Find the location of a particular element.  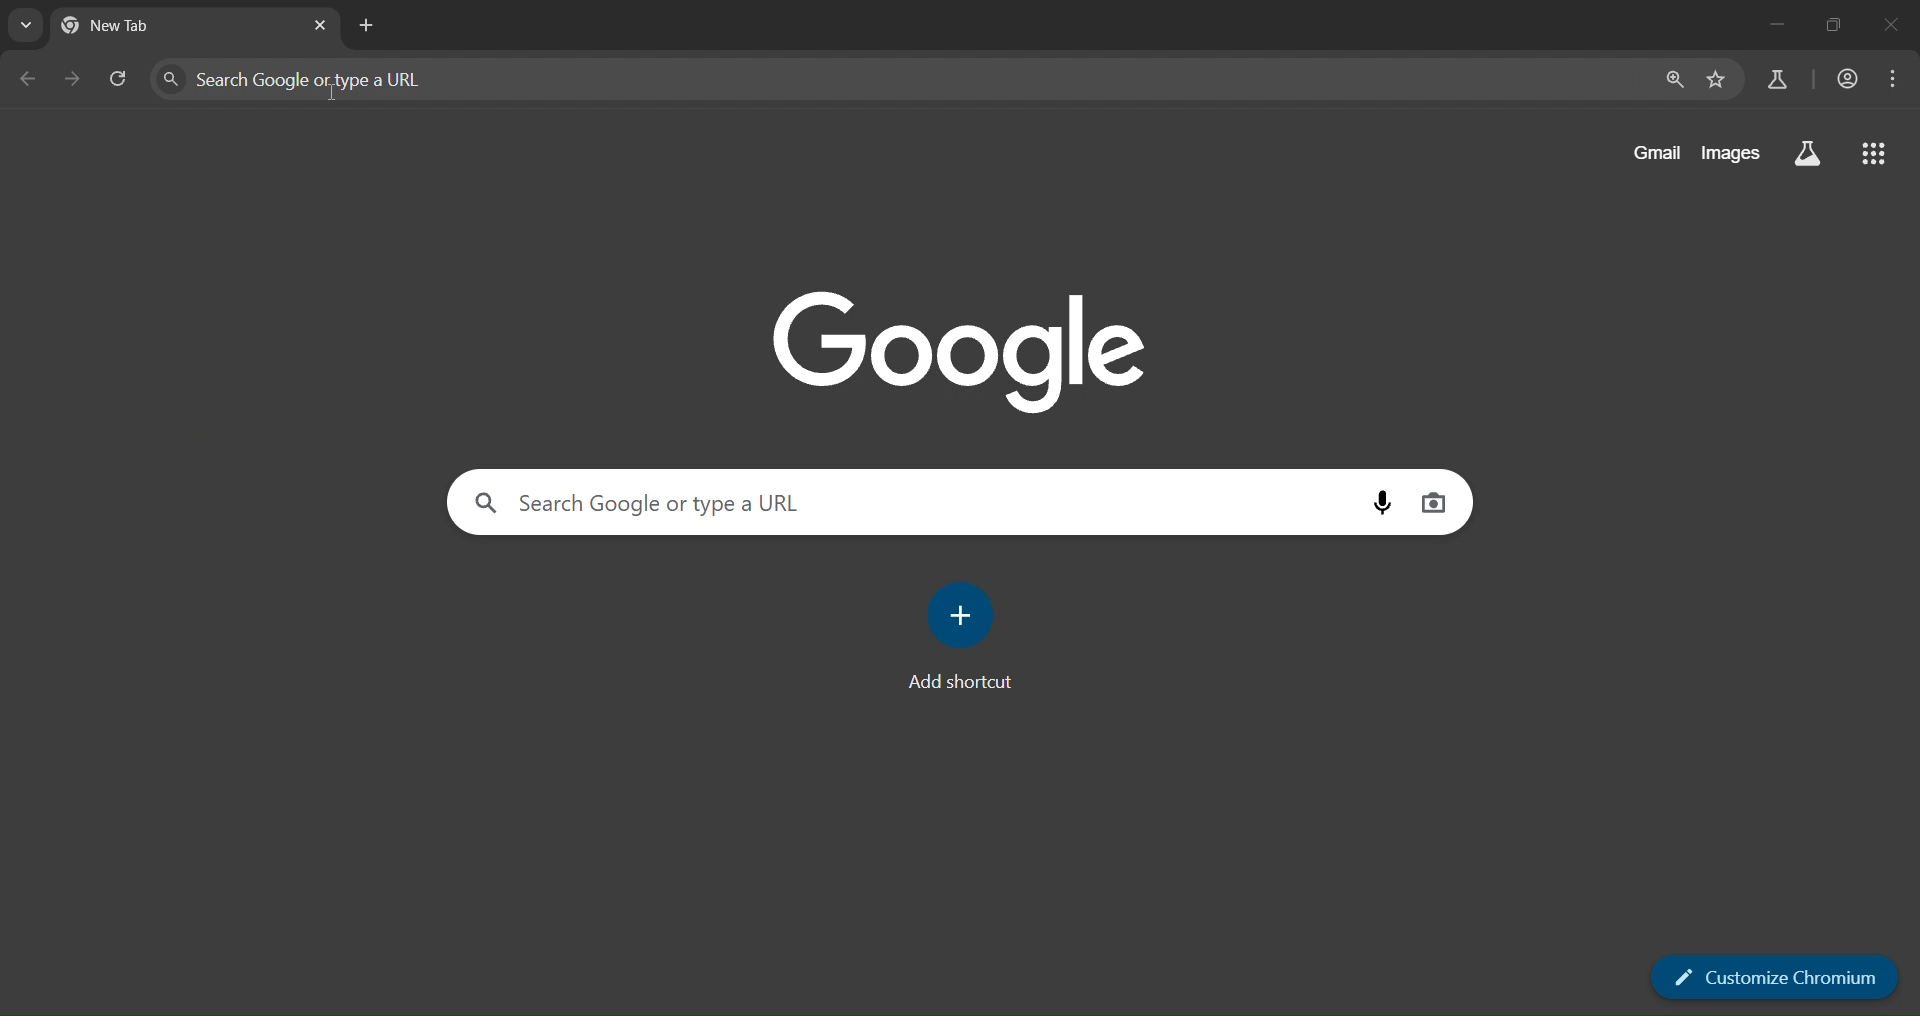

search panel is located at coordinates (896, 502).